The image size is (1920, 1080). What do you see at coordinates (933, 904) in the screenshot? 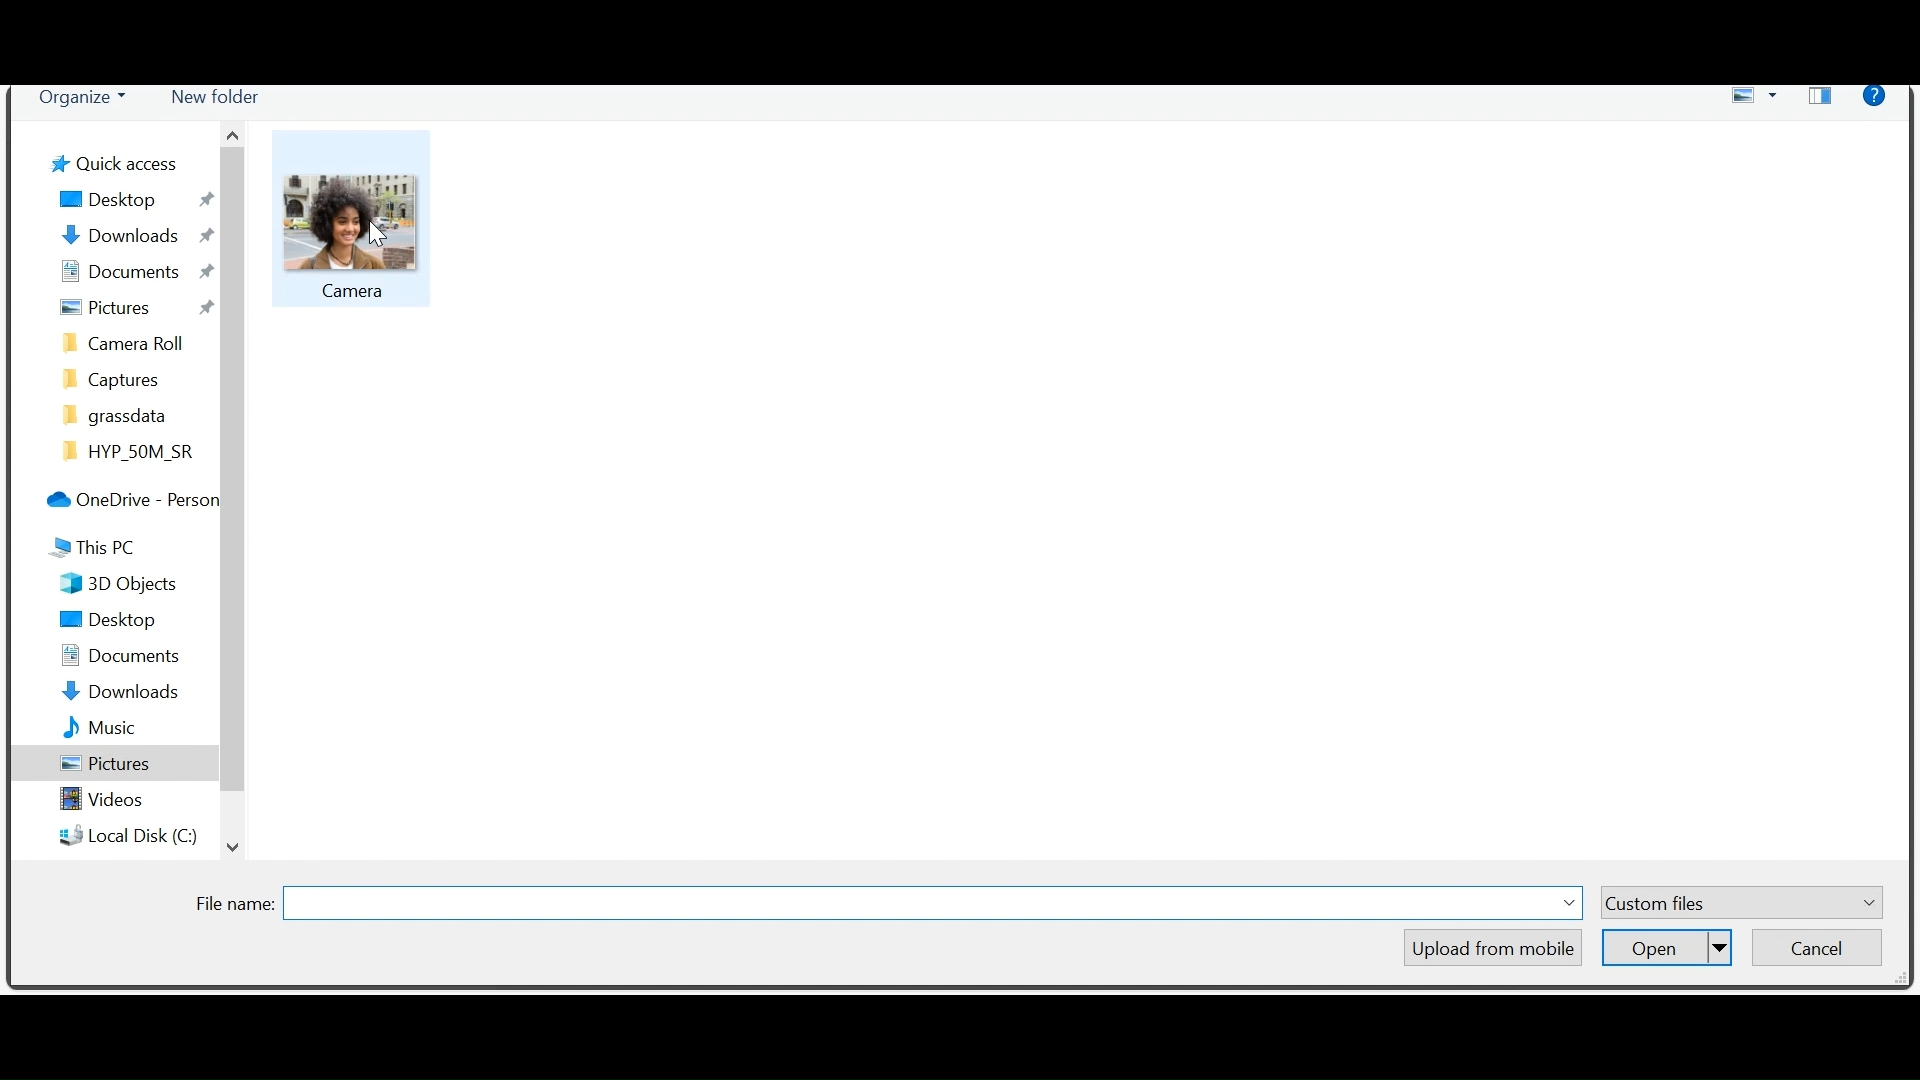
I see `Field name` at bounding box center [933, 904].